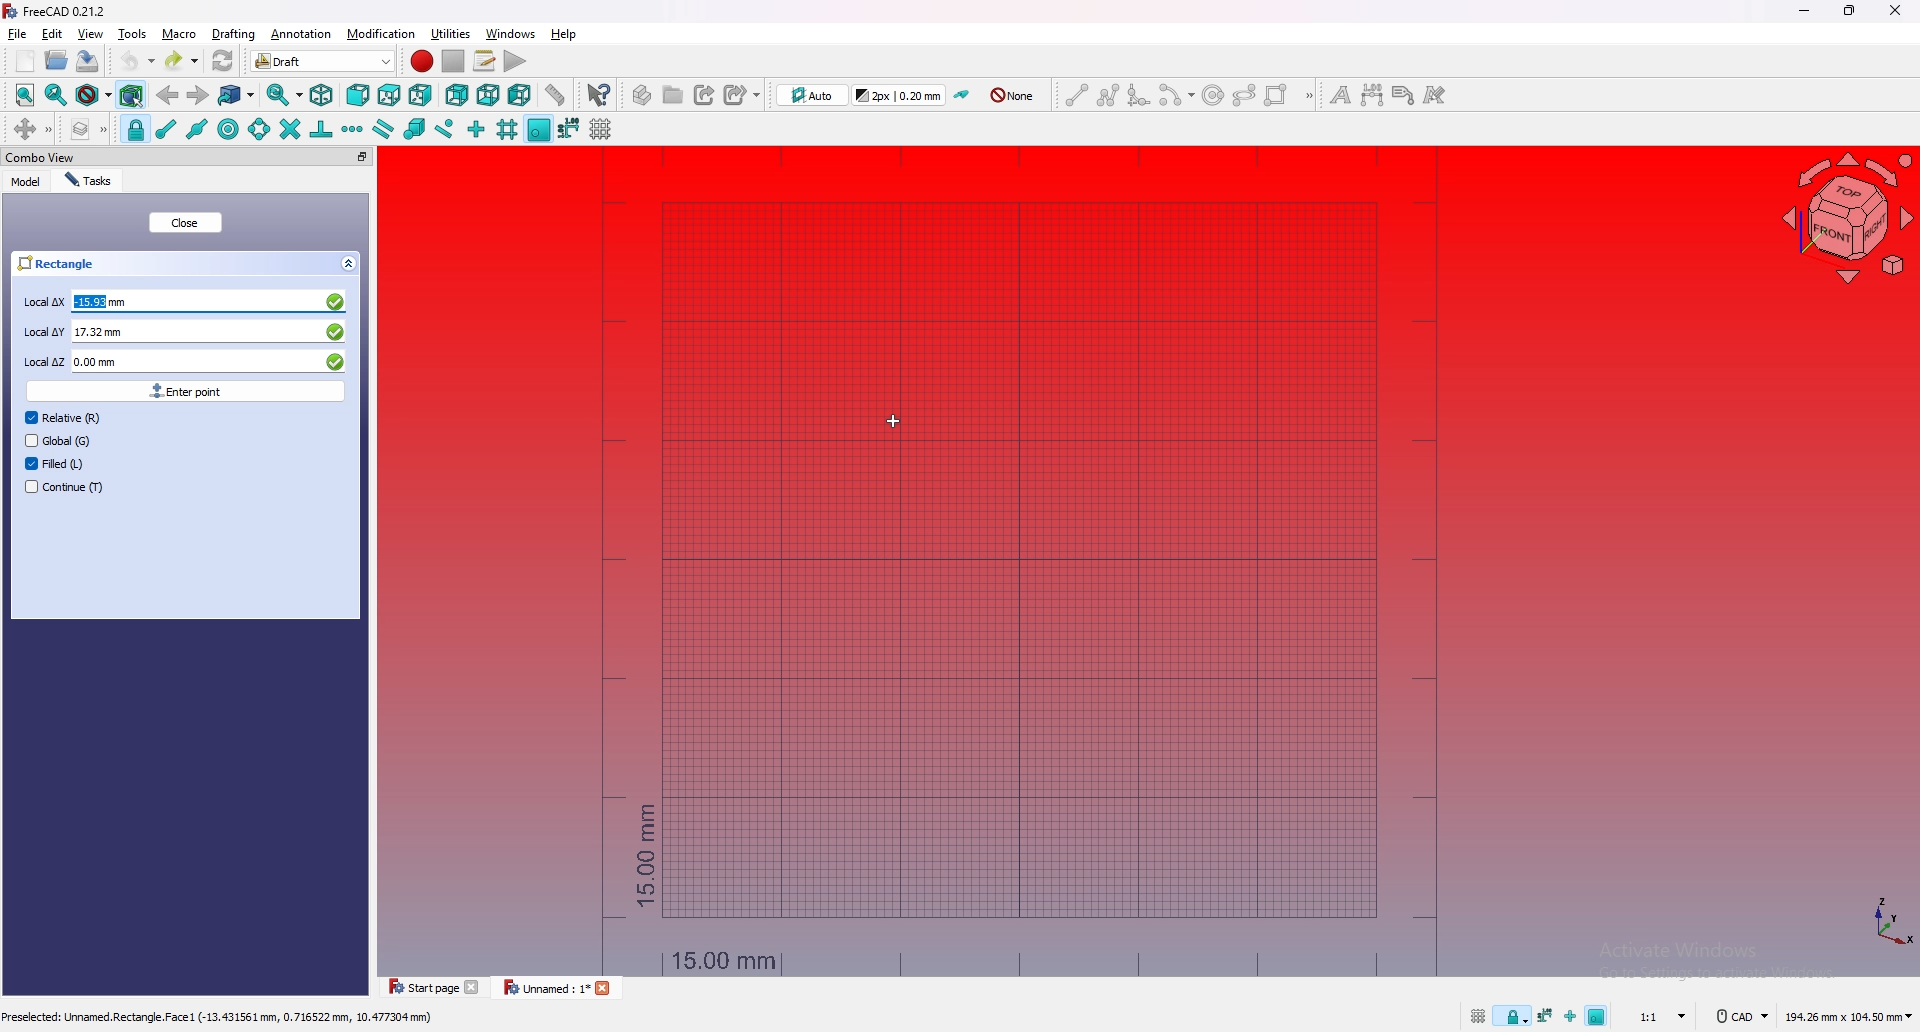 The height and width of the screenshot is (1032, 1920). I want to click on rectangle, so click(1277, 95).